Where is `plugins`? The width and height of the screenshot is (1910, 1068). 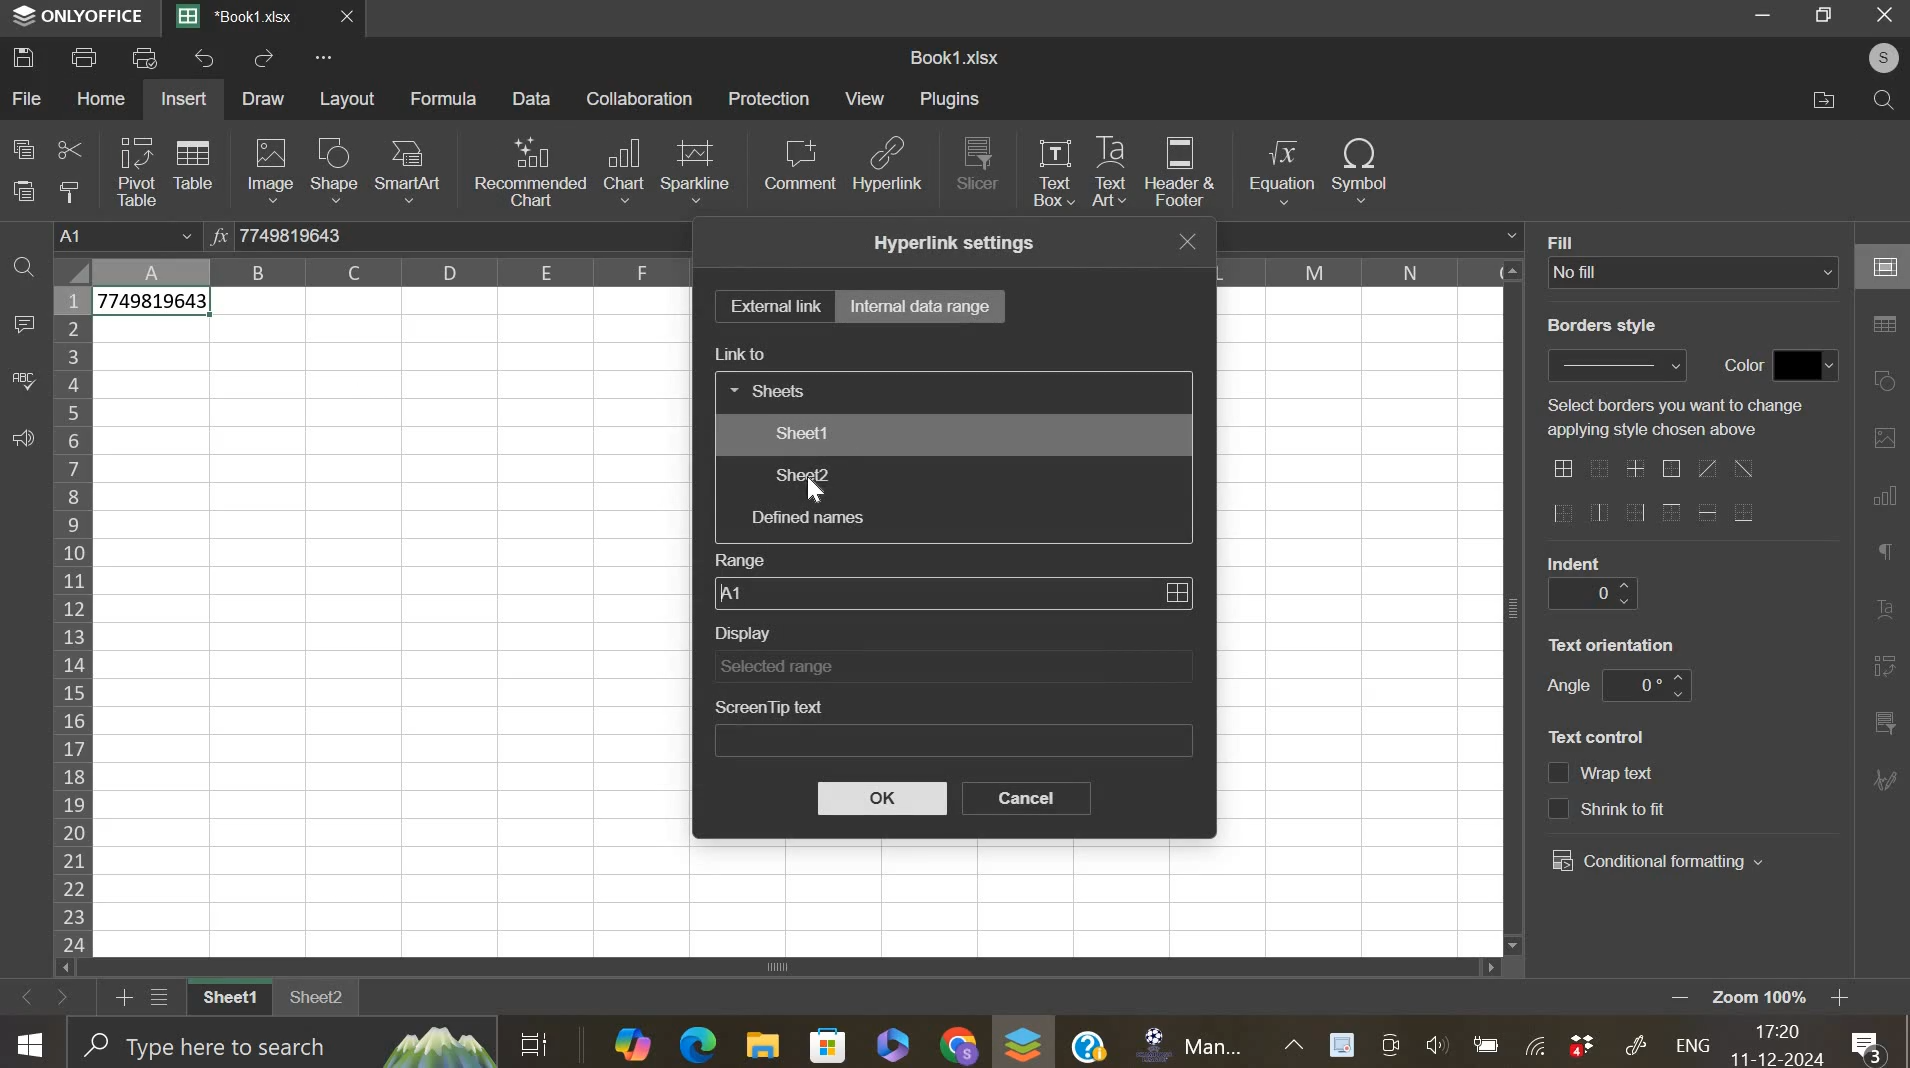 plugins is located at coordinates (949, 99).